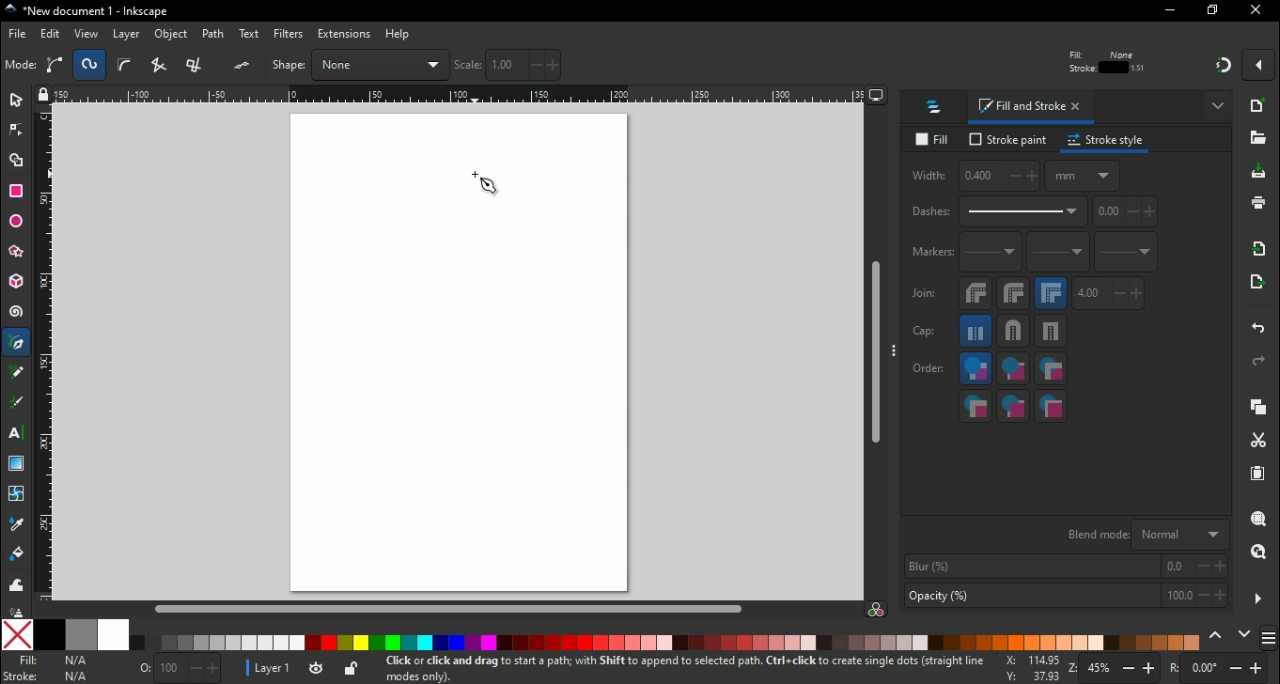 Image resolution: width=1280 pixels, height=684 pixels. Describe the element at coordinates (172, 35) in the screenshot. I see `object` at that location.